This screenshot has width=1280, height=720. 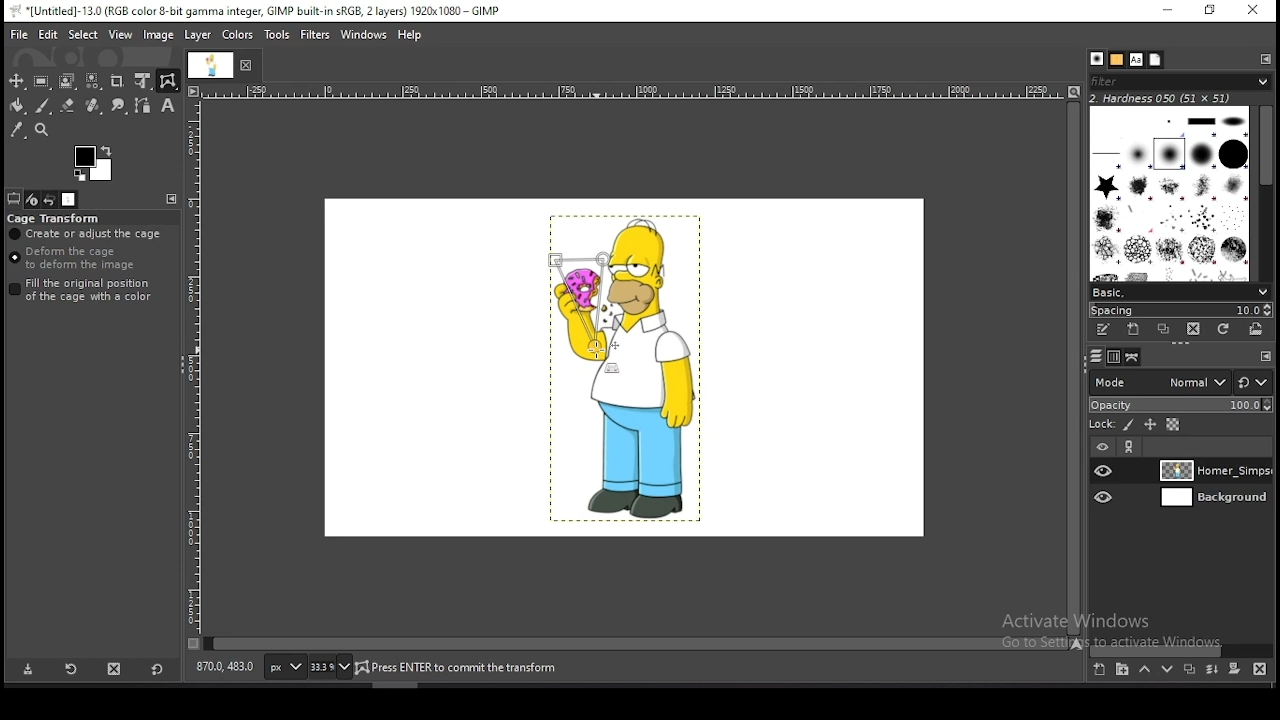 I want to click on image, so click(x=160, y=37).